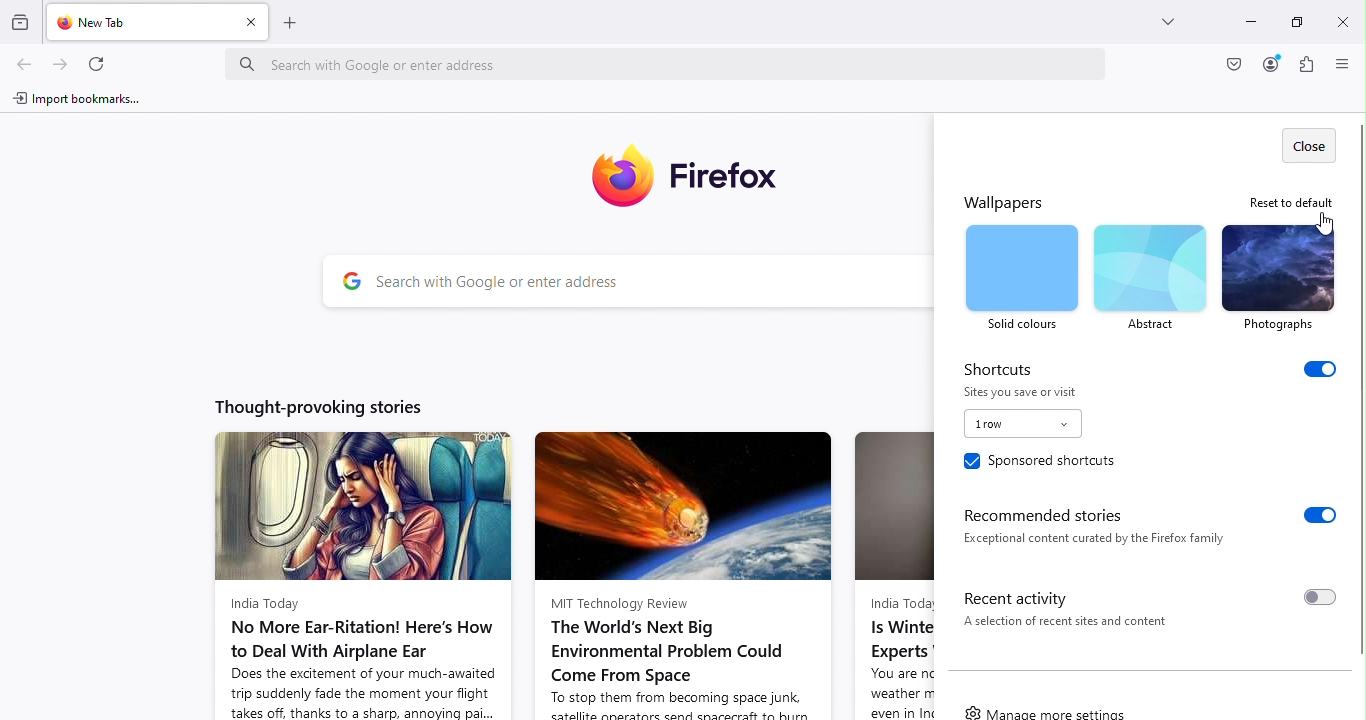 The width and height of the screenshot is (1366, 720). I want to click on New tab, so click(136, 26).